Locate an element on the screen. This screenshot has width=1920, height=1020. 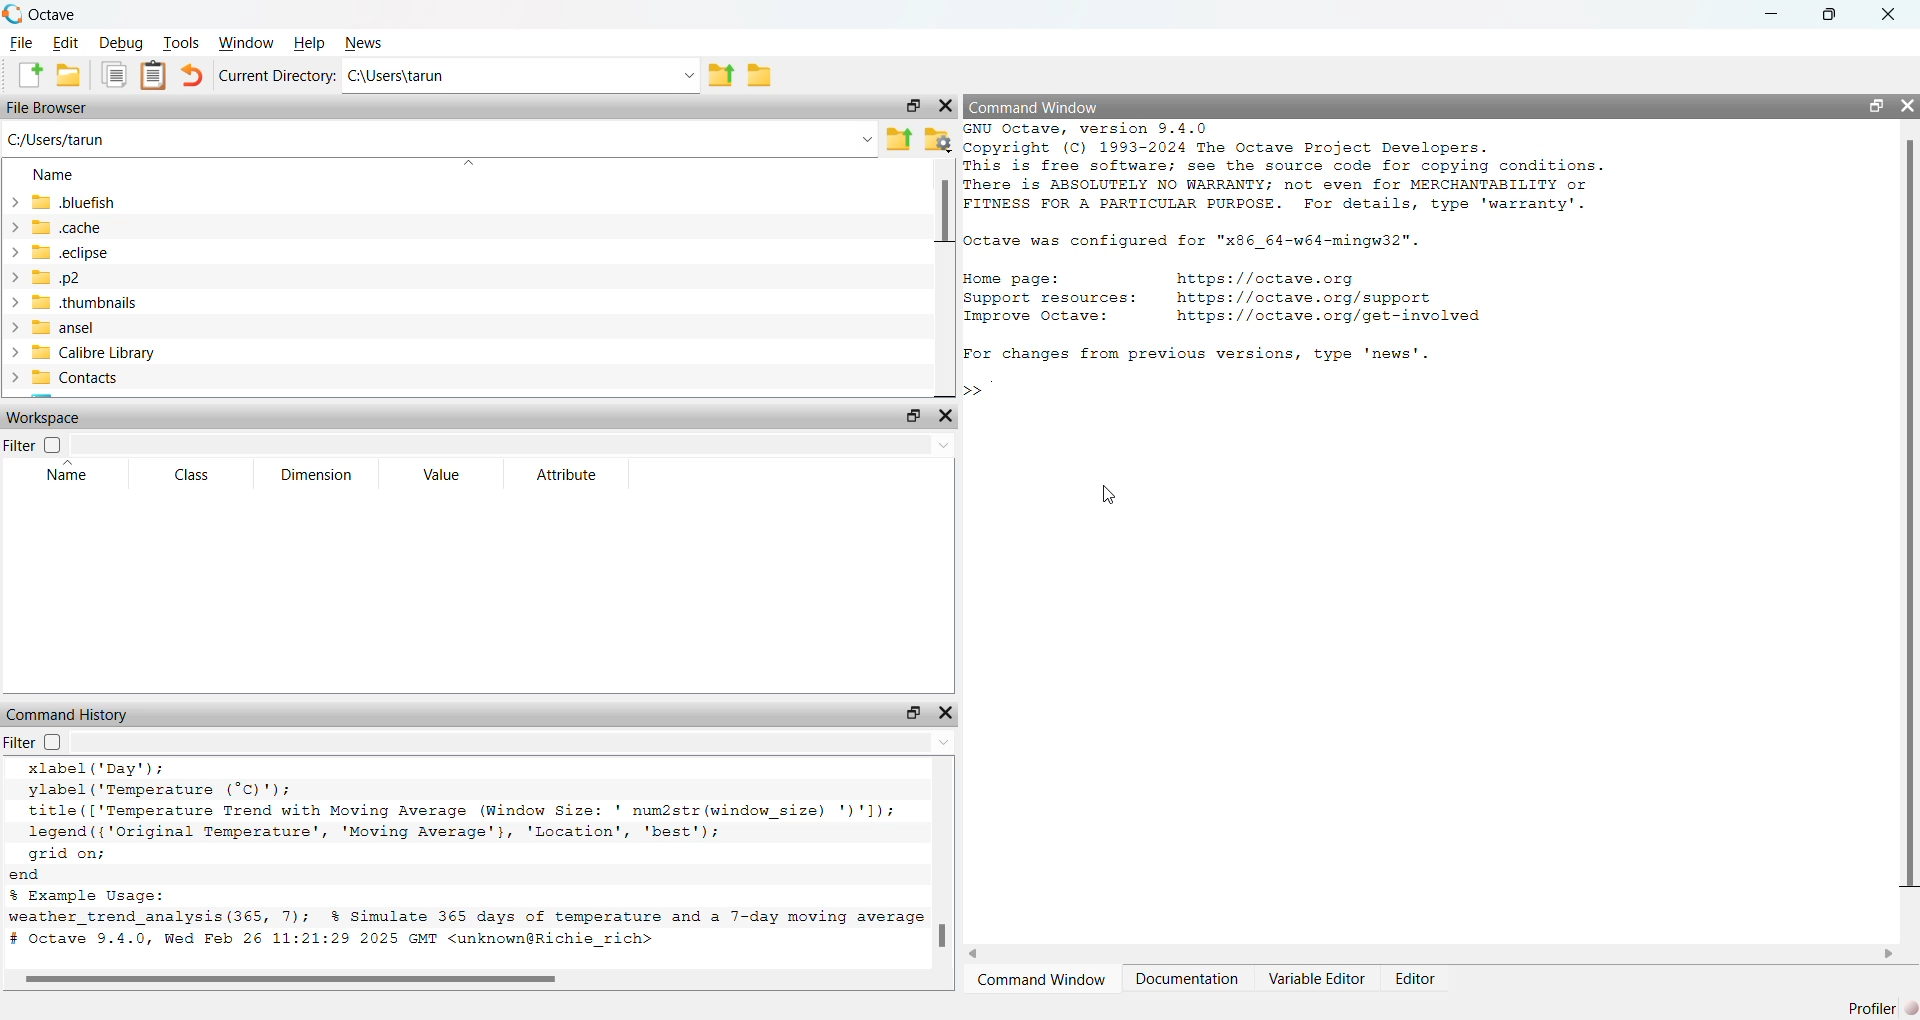
«cache is located at coordinates (63, 228).